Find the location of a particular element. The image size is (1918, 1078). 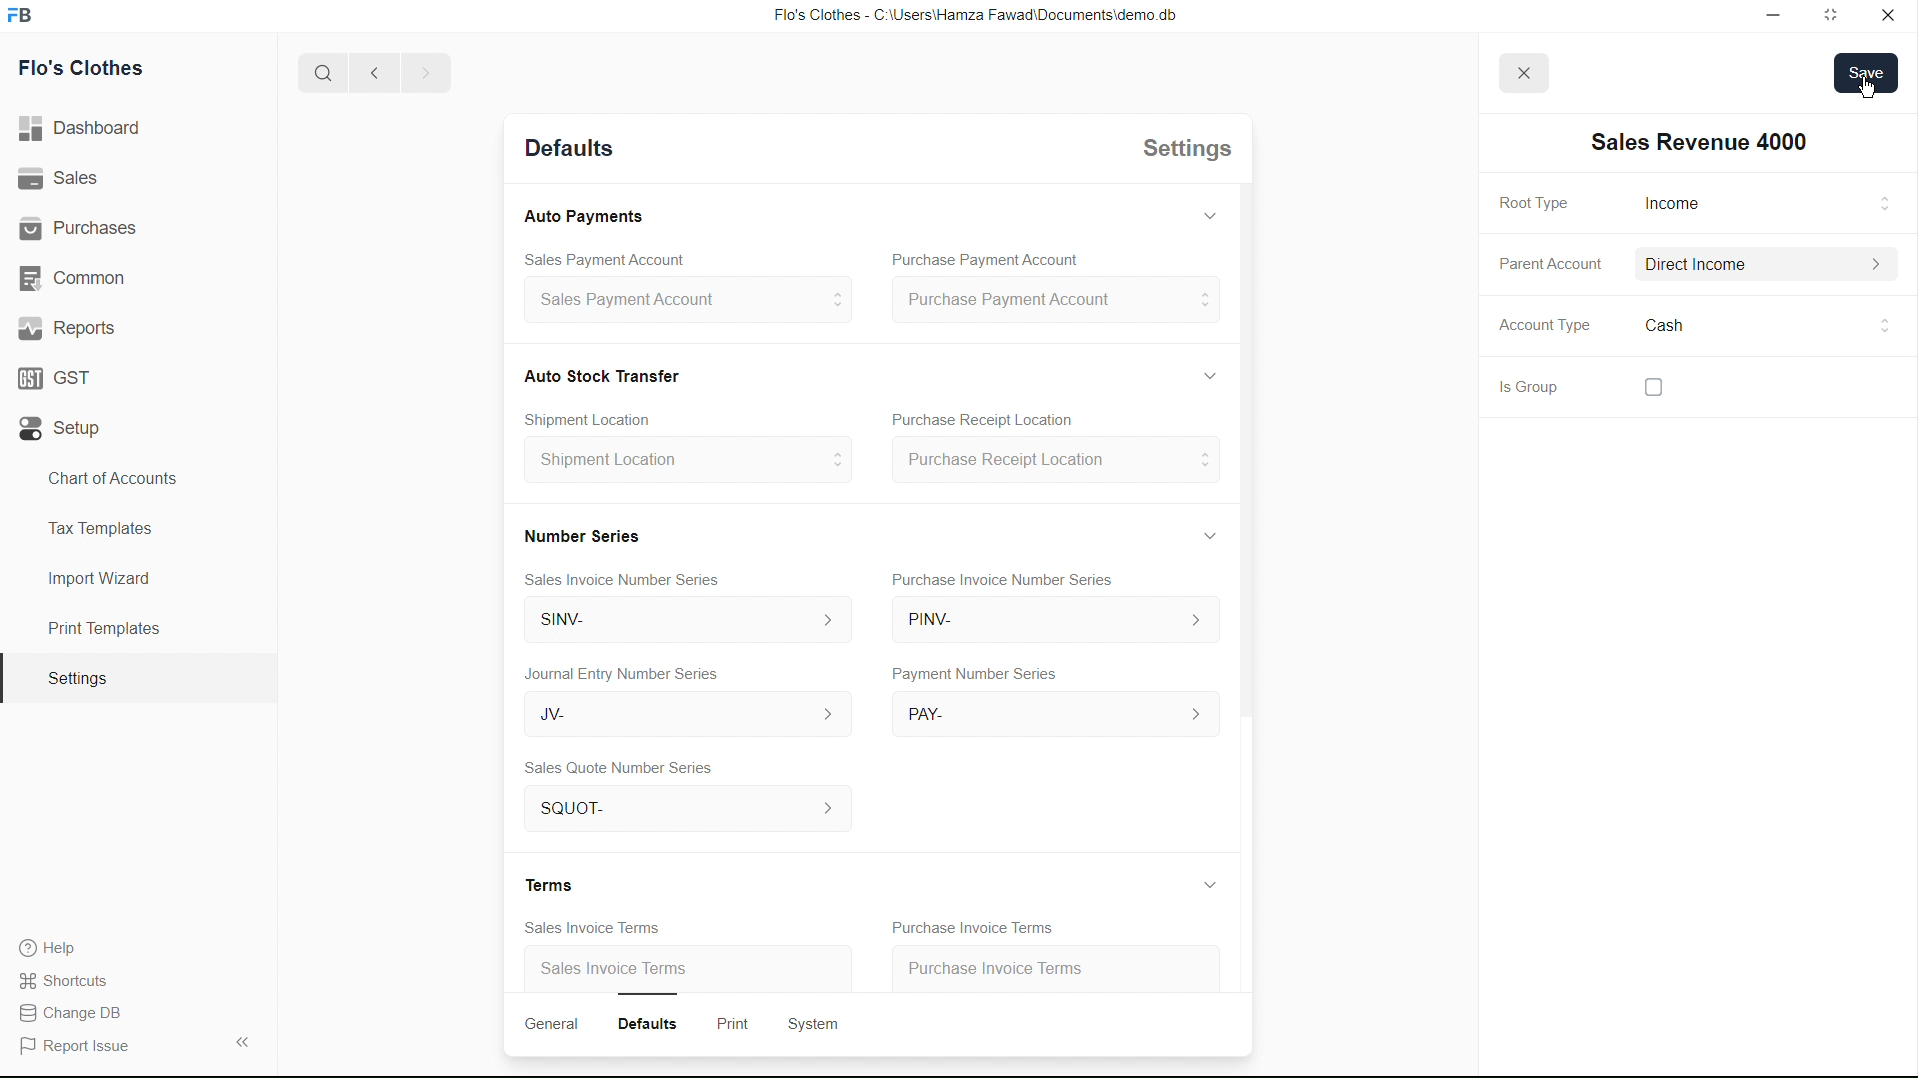

Flo's Clothes is located at coordinates (90, 71).